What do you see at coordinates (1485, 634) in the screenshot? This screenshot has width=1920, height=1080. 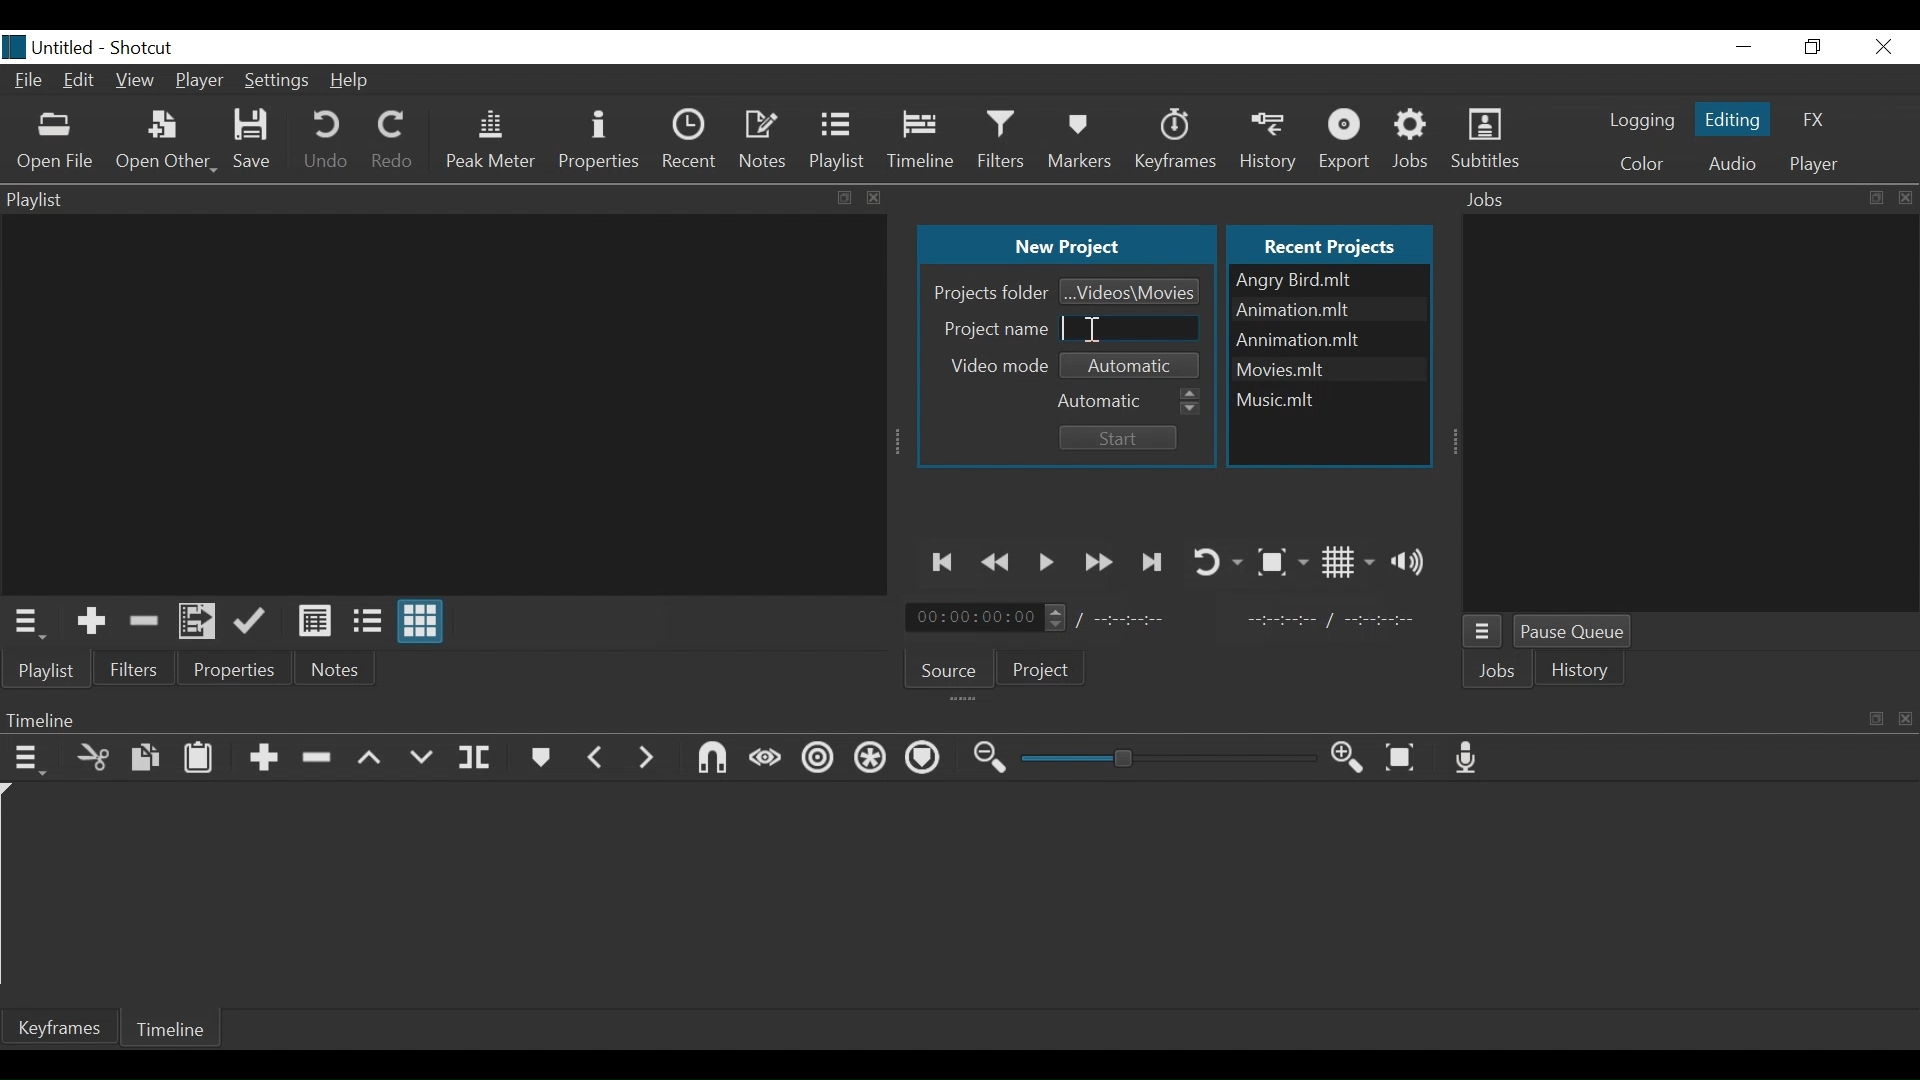 I see `Jobs Menu` at bounding box center [1485, 634].